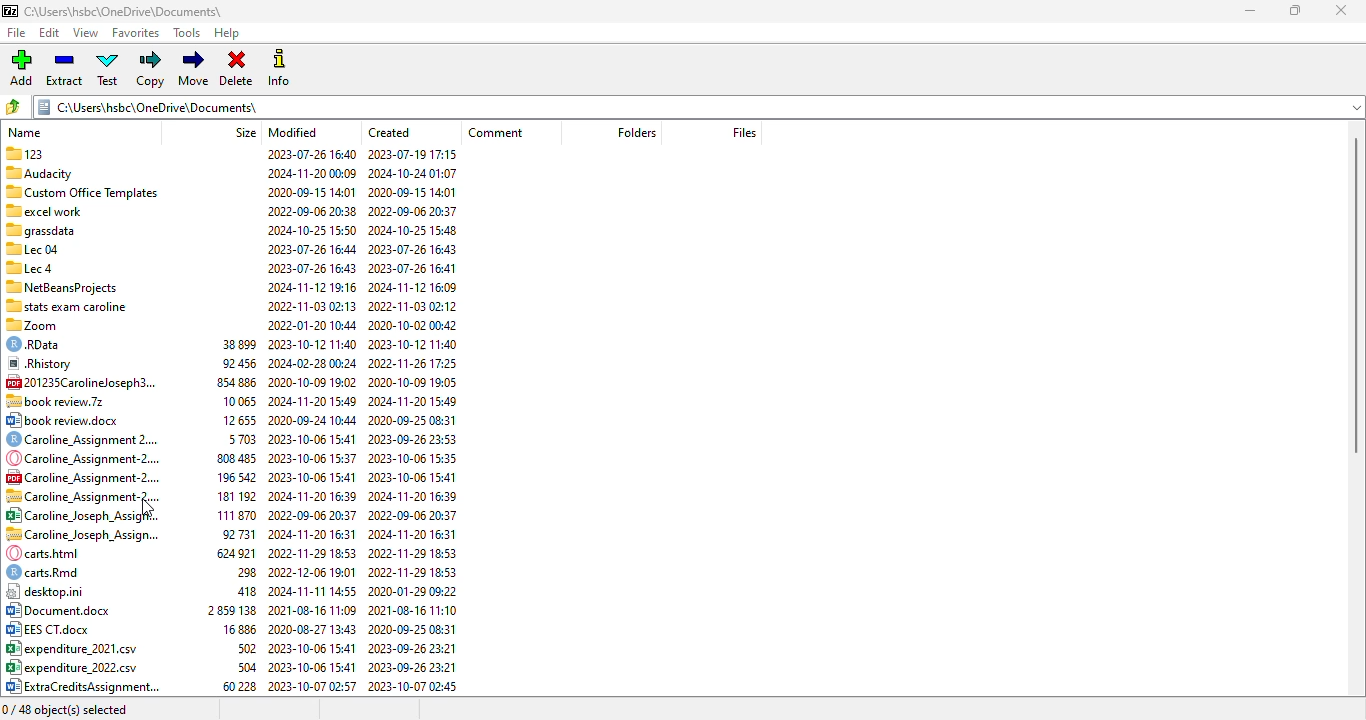 The width and height of the screenshot is (1366, 720). What do you see at coordinates (195, 68) in the screenshot?
I see `move` at bounding box center [195, 68].